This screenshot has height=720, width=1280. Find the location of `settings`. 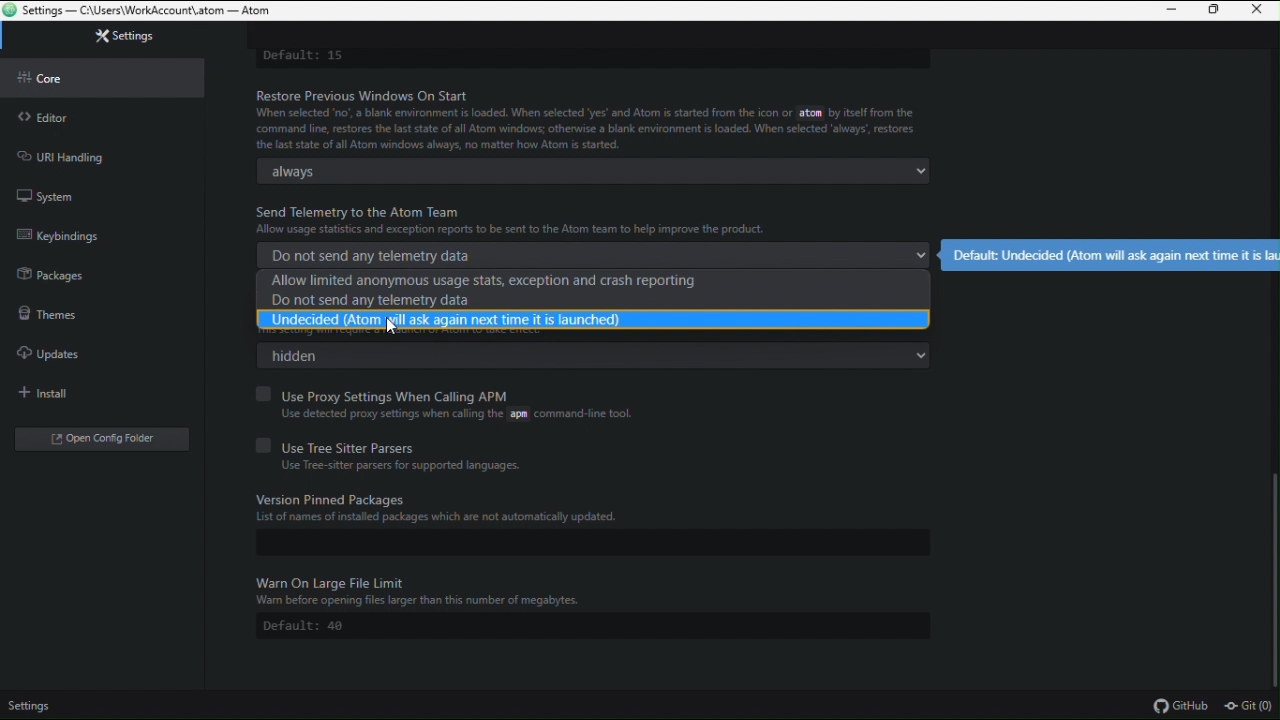

settings is located at coordinates (36, 707).